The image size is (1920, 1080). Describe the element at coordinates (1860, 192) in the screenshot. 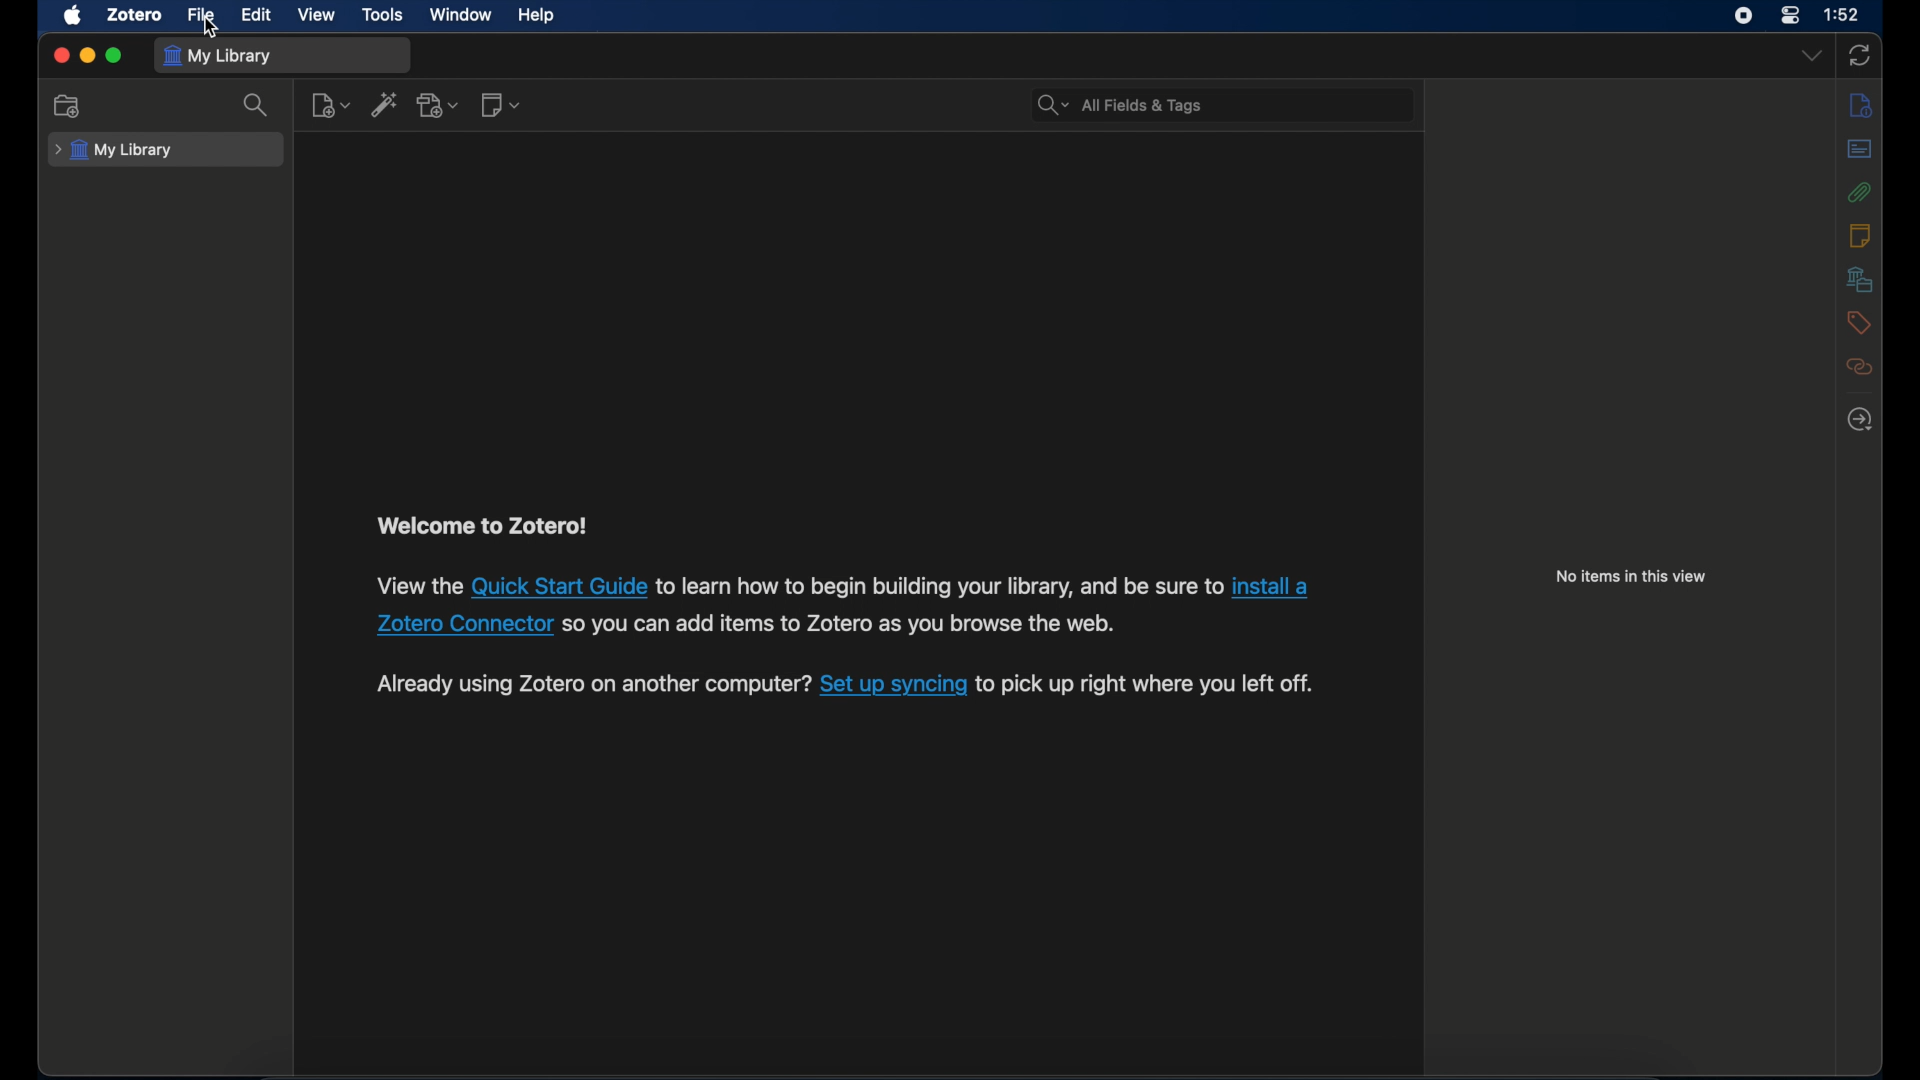

I see `attachments` at that location.